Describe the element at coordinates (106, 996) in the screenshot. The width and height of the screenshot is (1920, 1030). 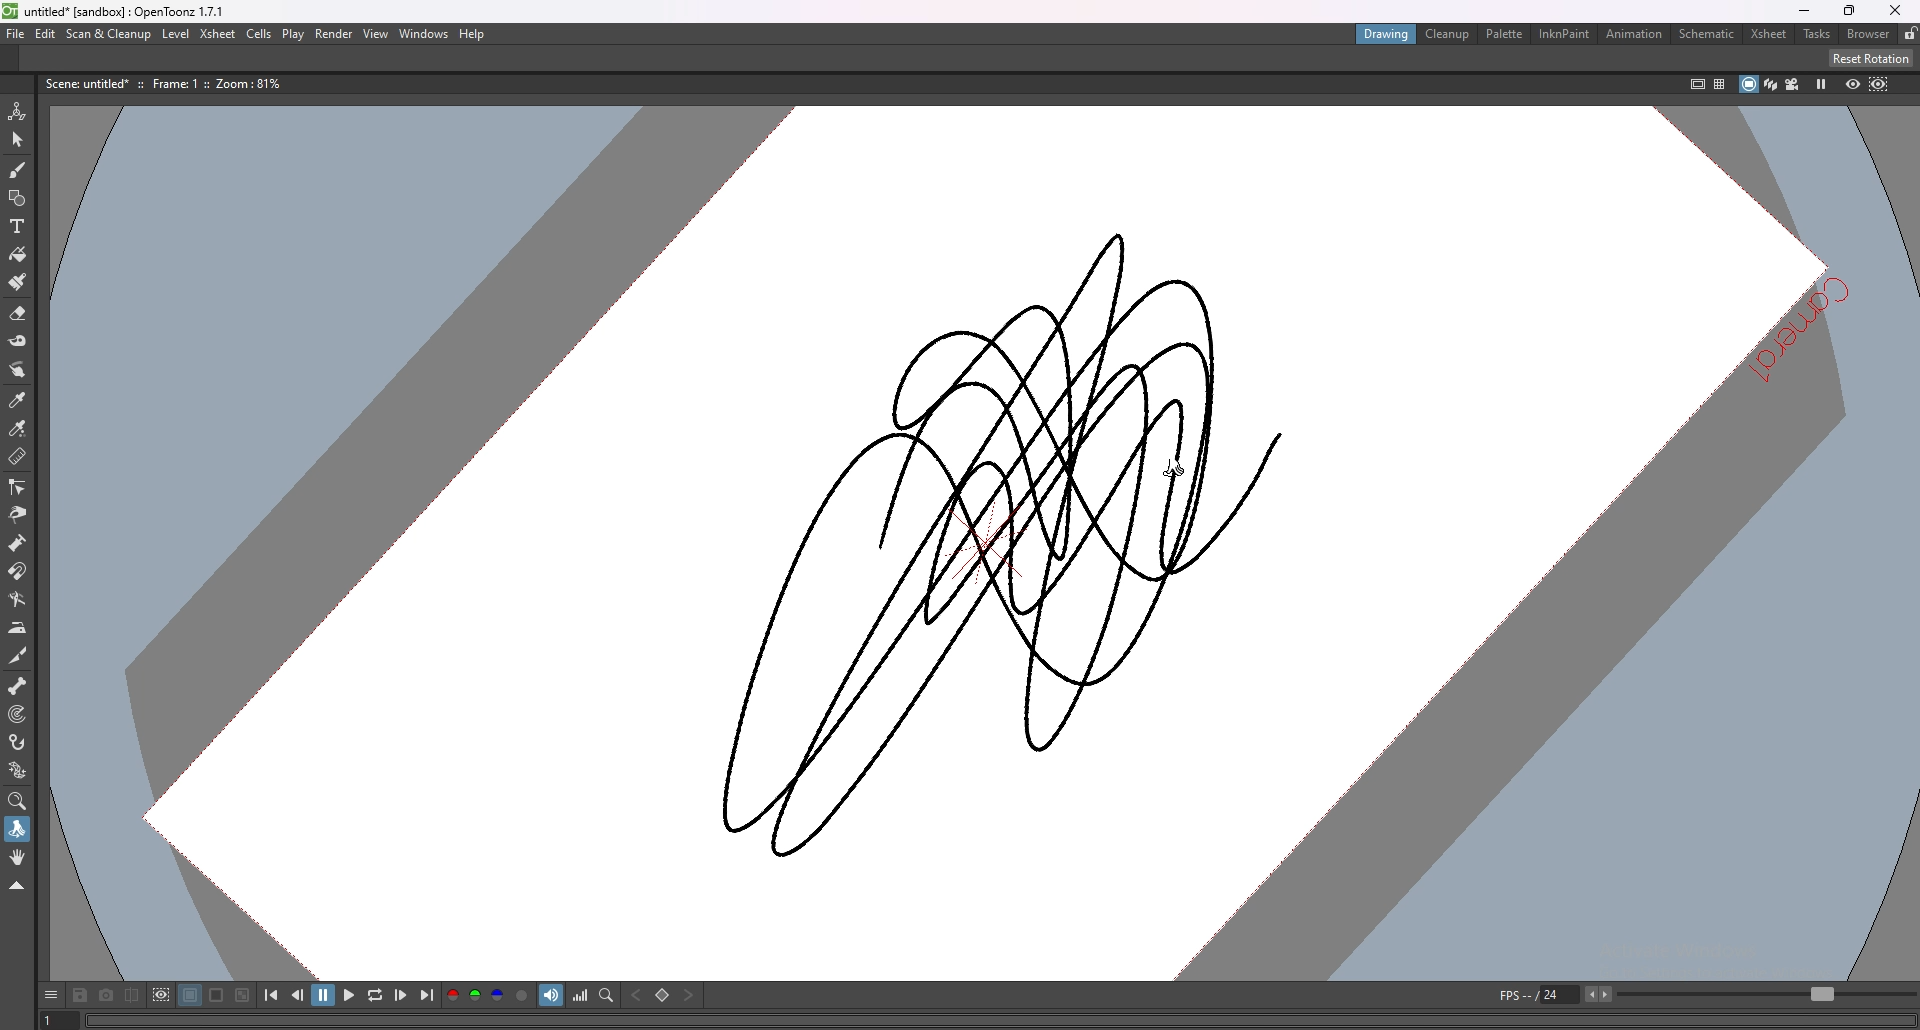
I see `snapshot` at that location.